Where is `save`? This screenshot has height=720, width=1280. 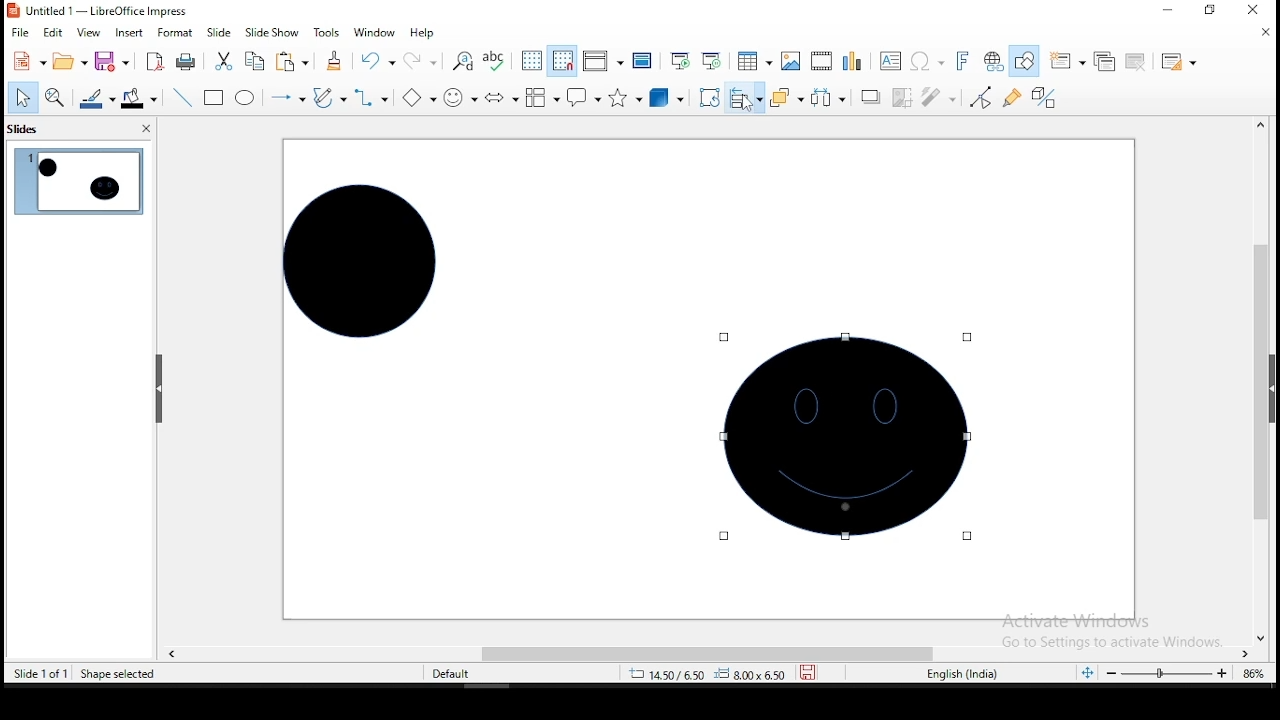
save is located at coordinates (811, 673).